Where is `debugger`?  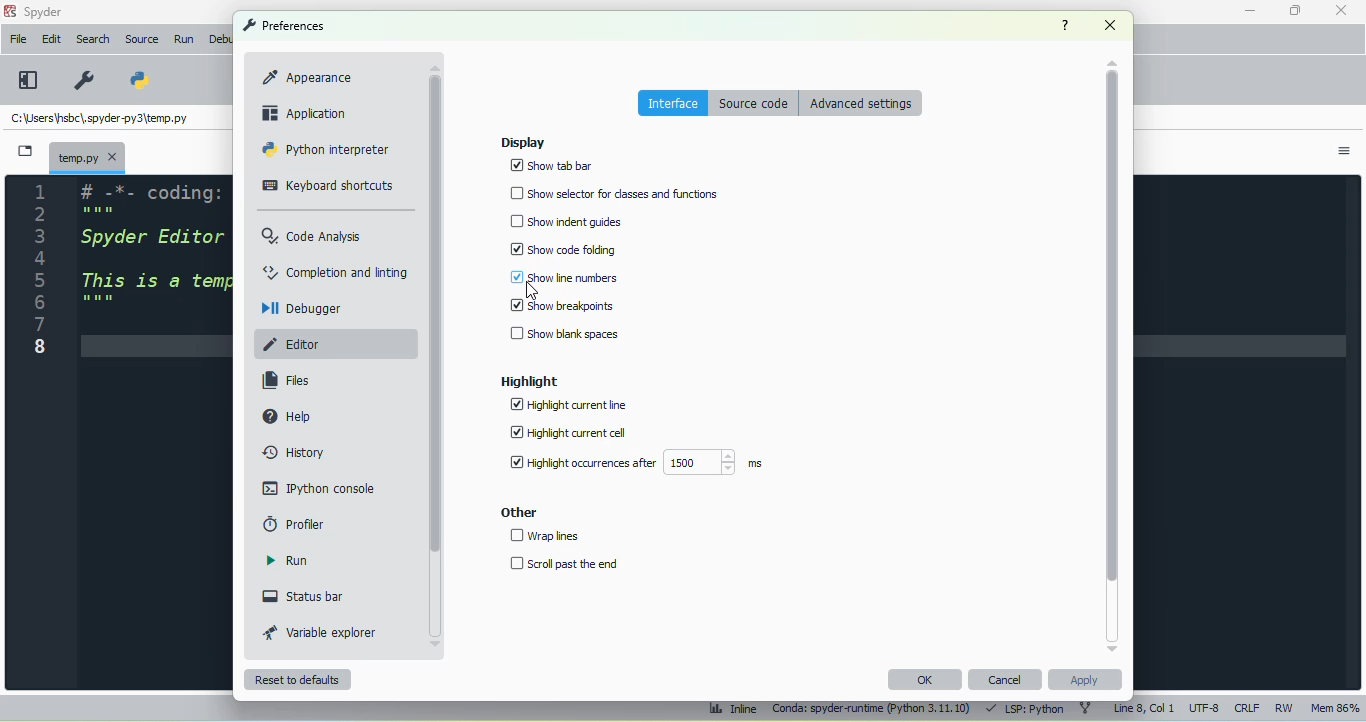
debugger is located at coordinates (304, 309).